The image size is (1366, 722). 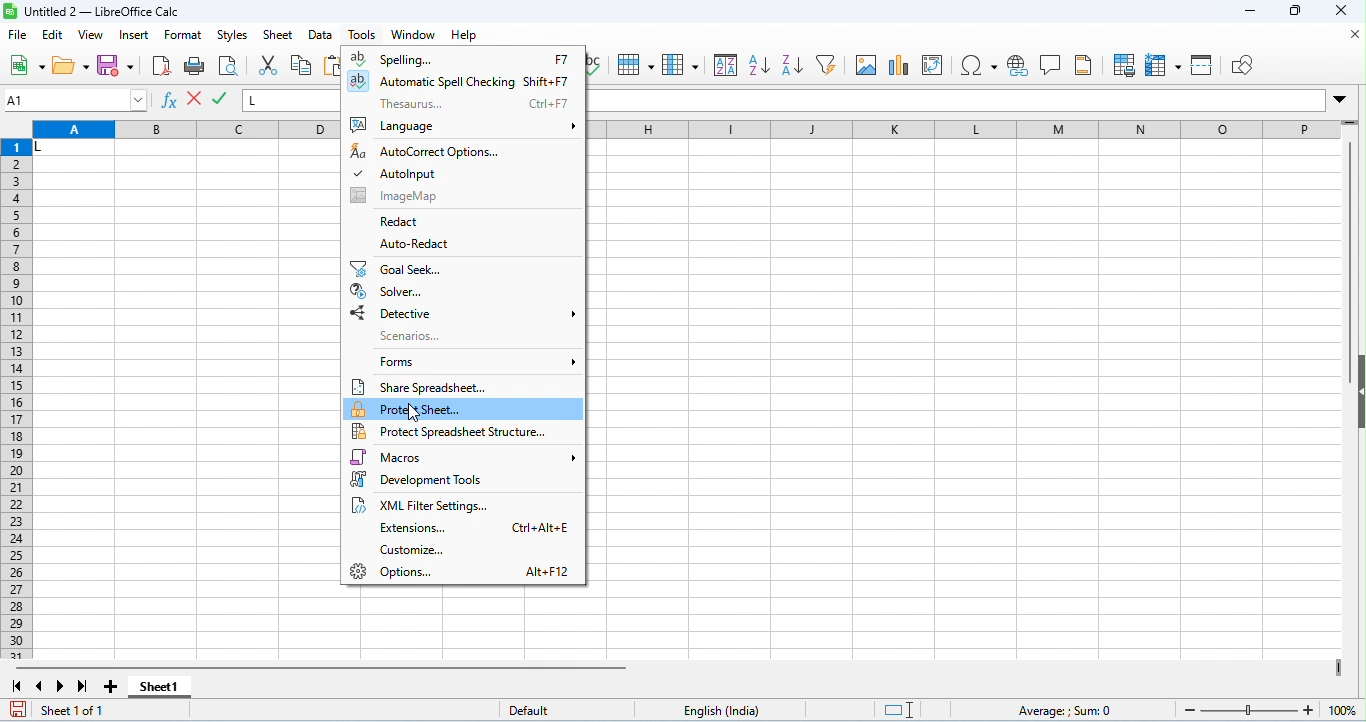 I want to click on autoinput, so click(x=399, y=172).